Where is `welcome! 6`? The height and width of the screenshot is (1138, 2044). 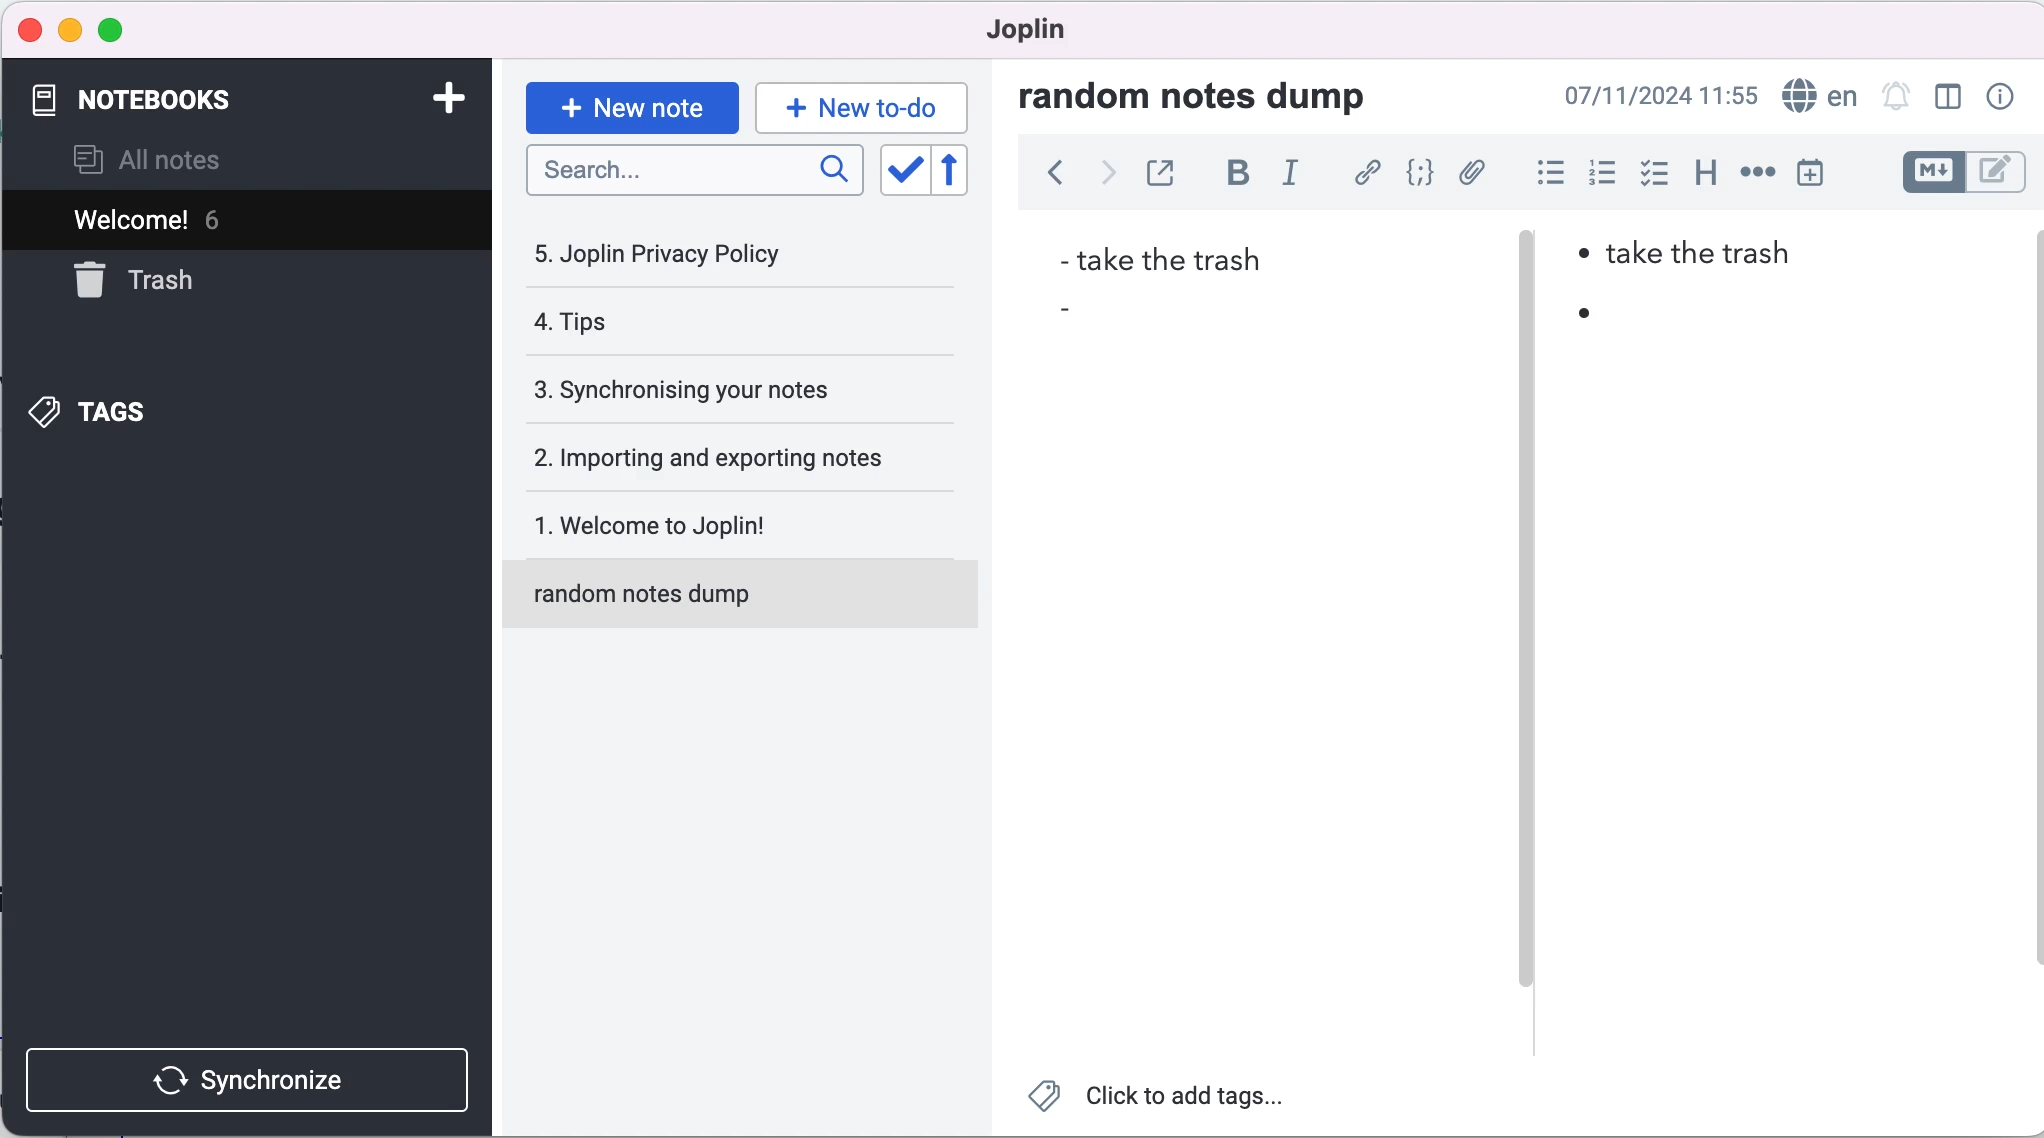 welcome! 6 is located at coordinates (193, 218).